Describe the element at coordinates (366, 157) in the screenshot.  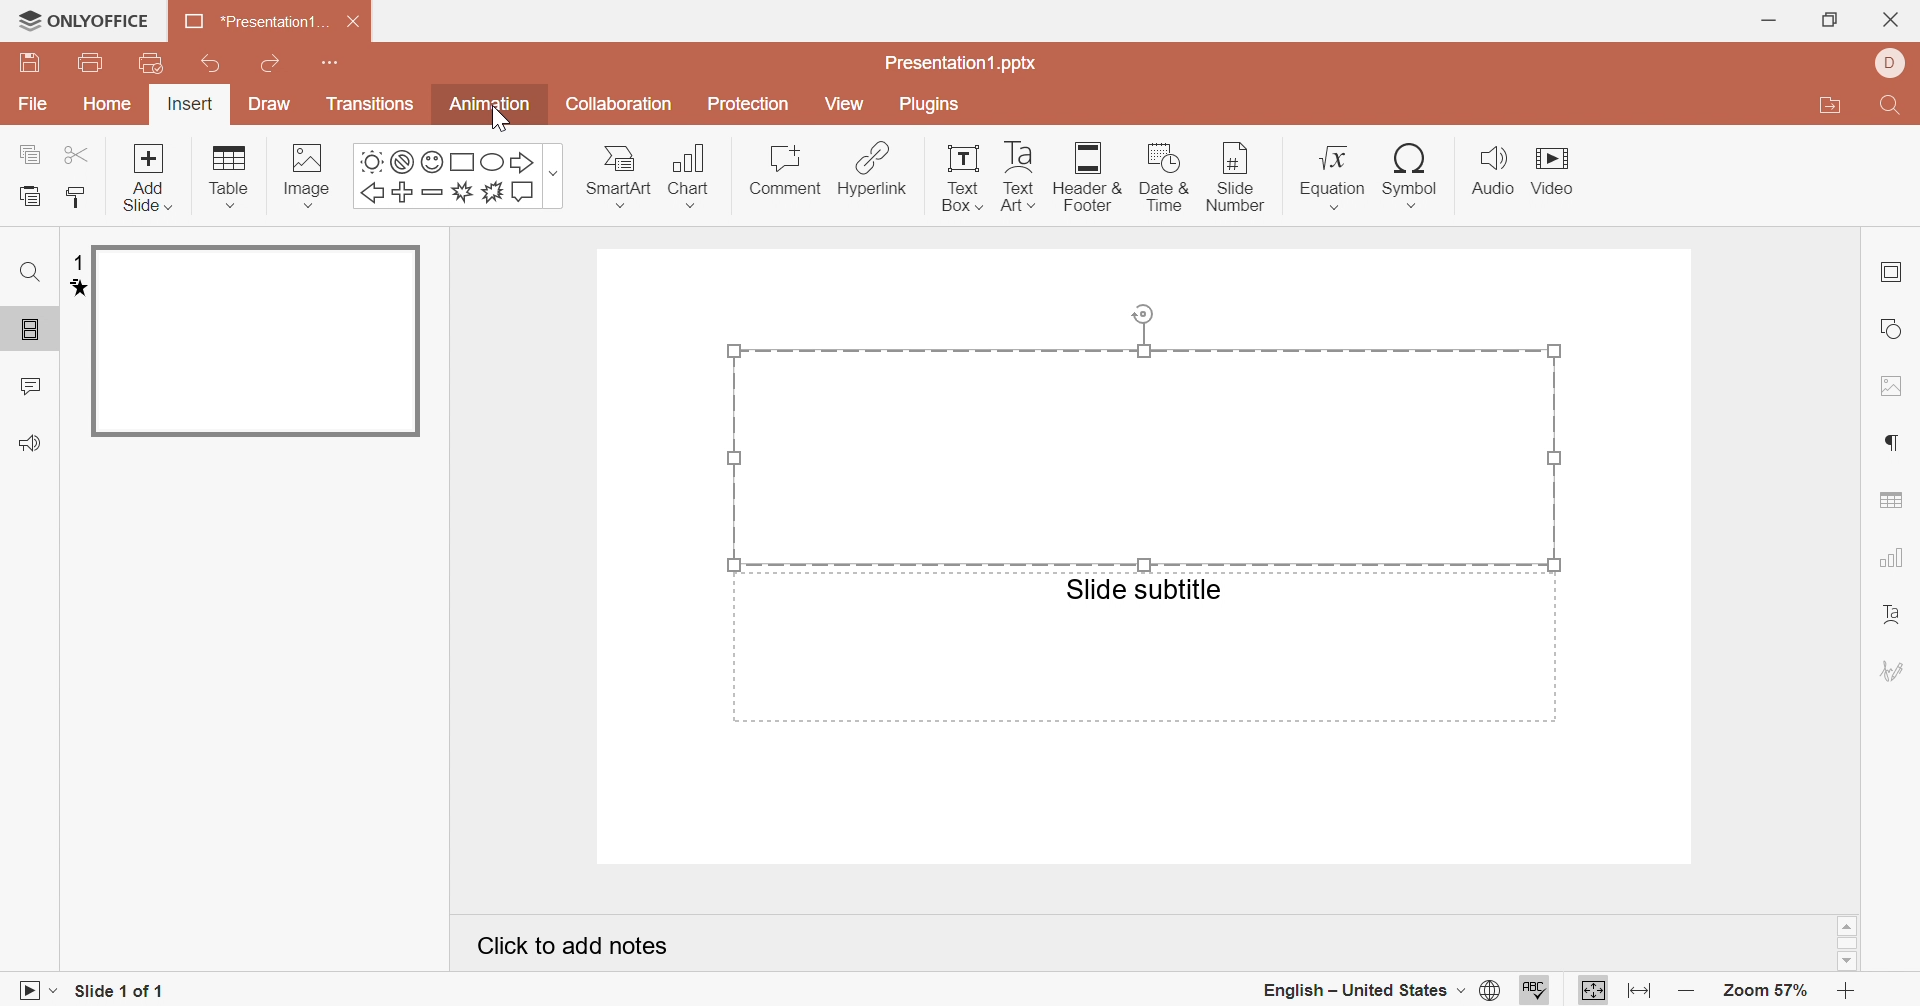
I see `sun` at that location.